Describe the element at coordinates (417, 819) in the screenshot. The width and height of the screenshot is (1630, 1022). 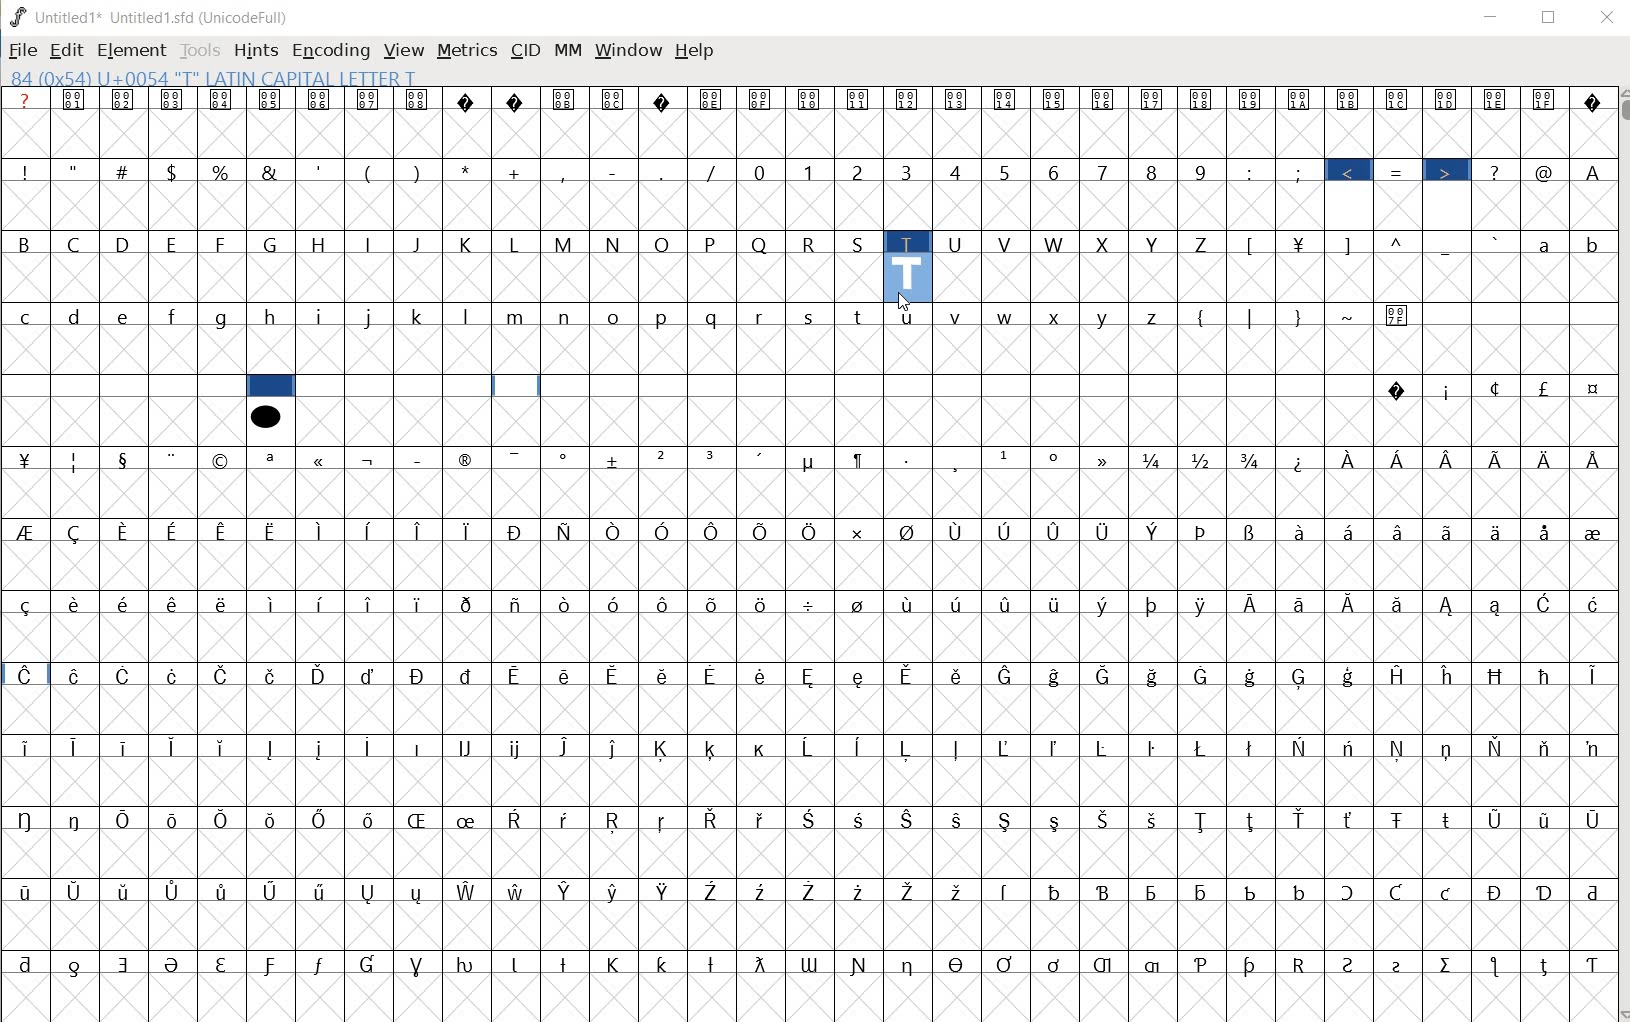
I see `Symbol` at that location.